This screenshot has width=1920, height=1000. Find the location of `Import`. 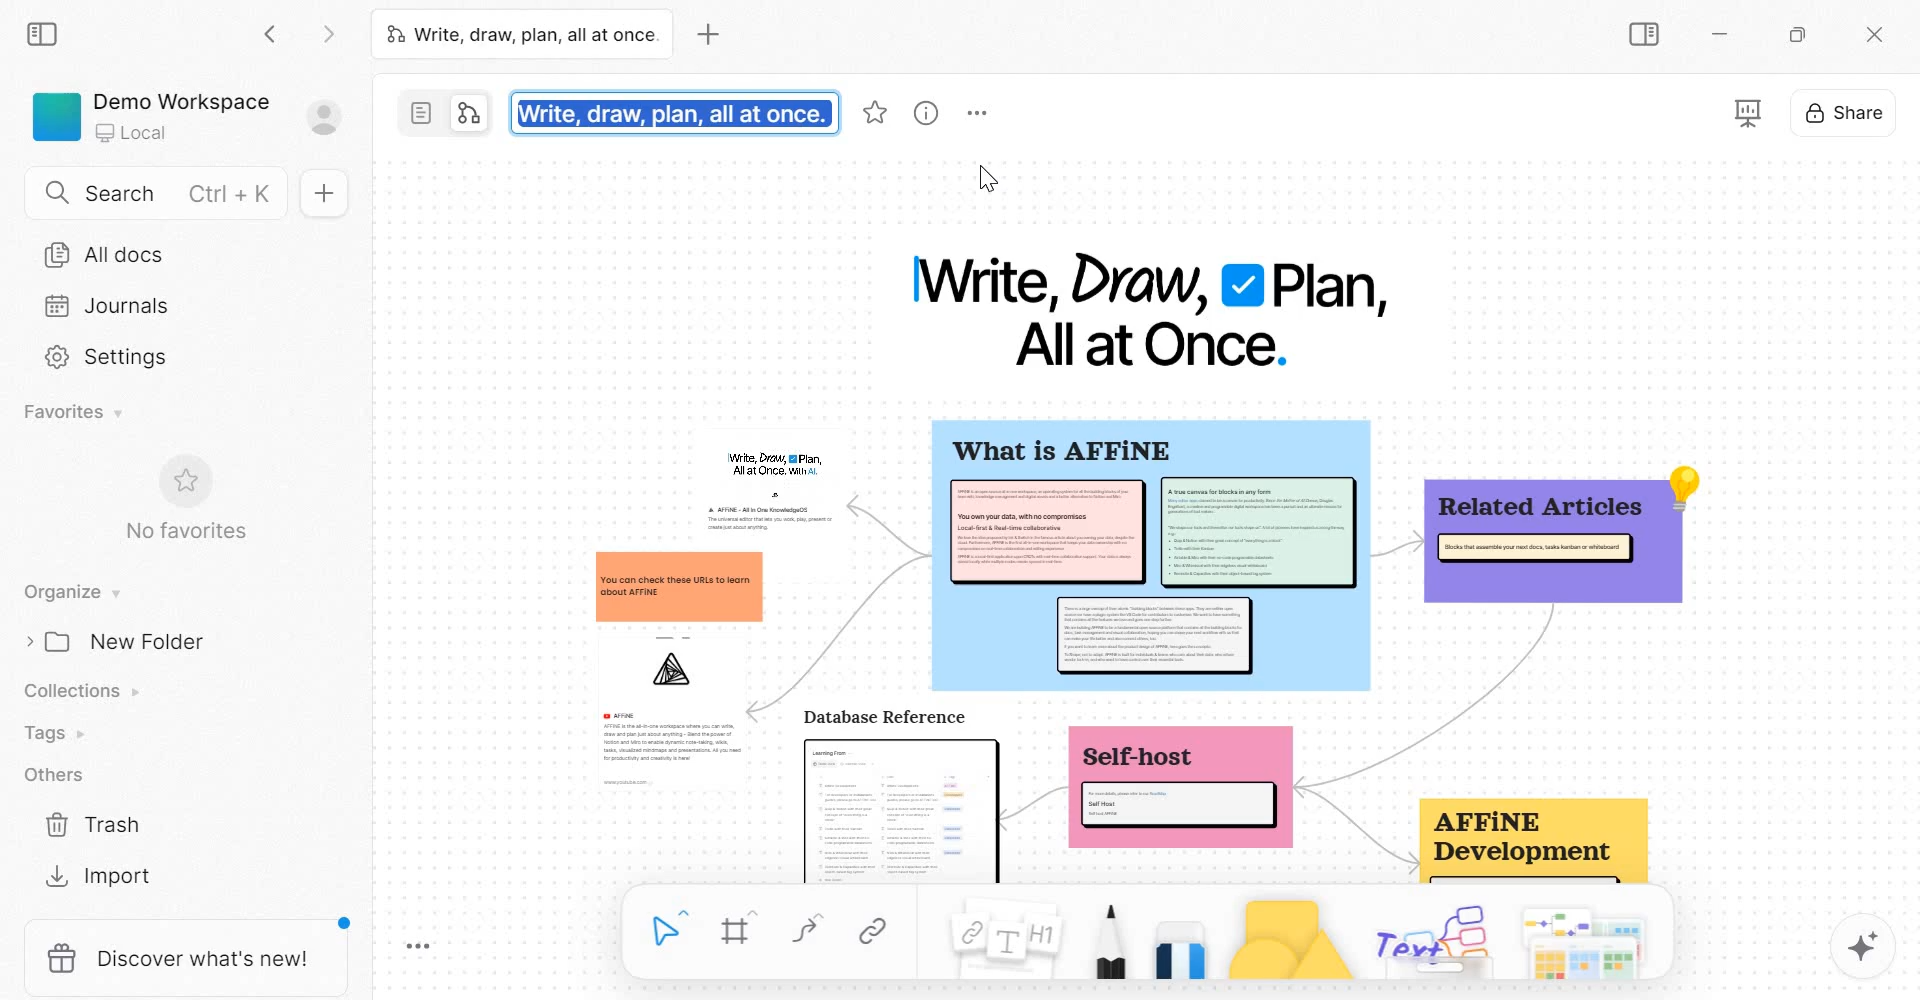

Import is located at coordinates (99, 875).